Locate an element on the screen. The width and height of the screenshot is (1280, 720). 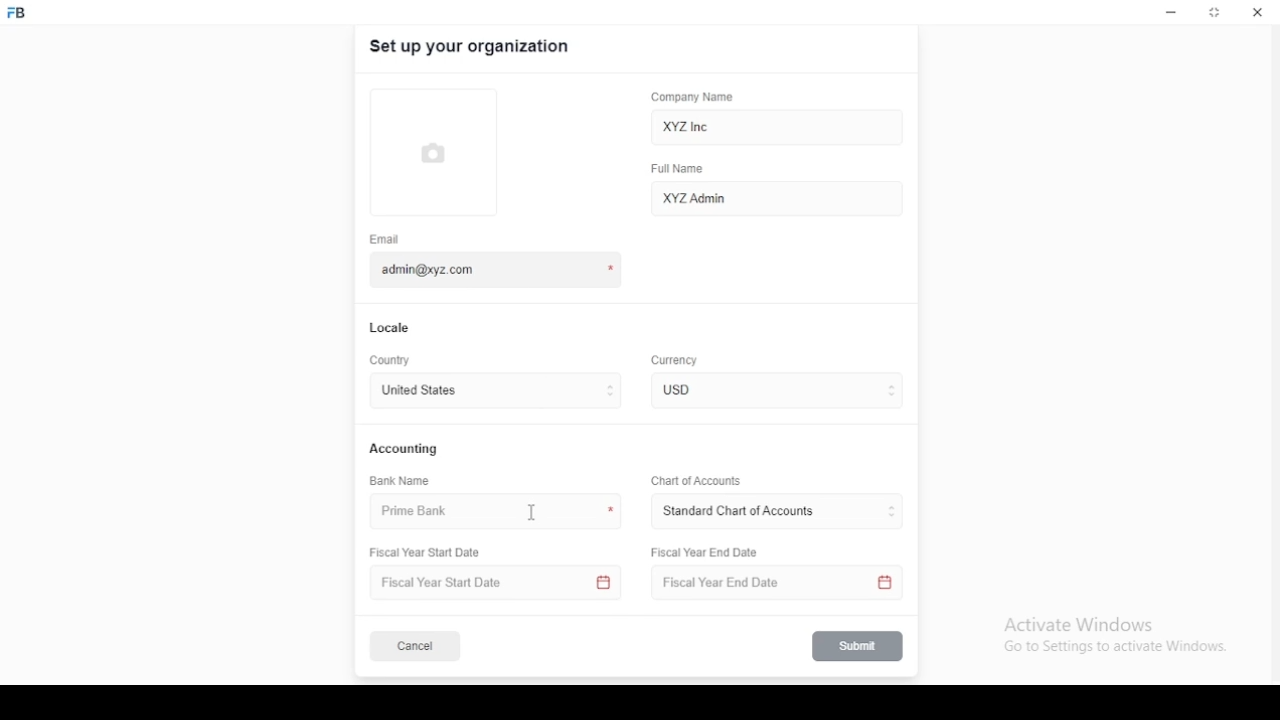
close window is located at coordinates (1255, 12).